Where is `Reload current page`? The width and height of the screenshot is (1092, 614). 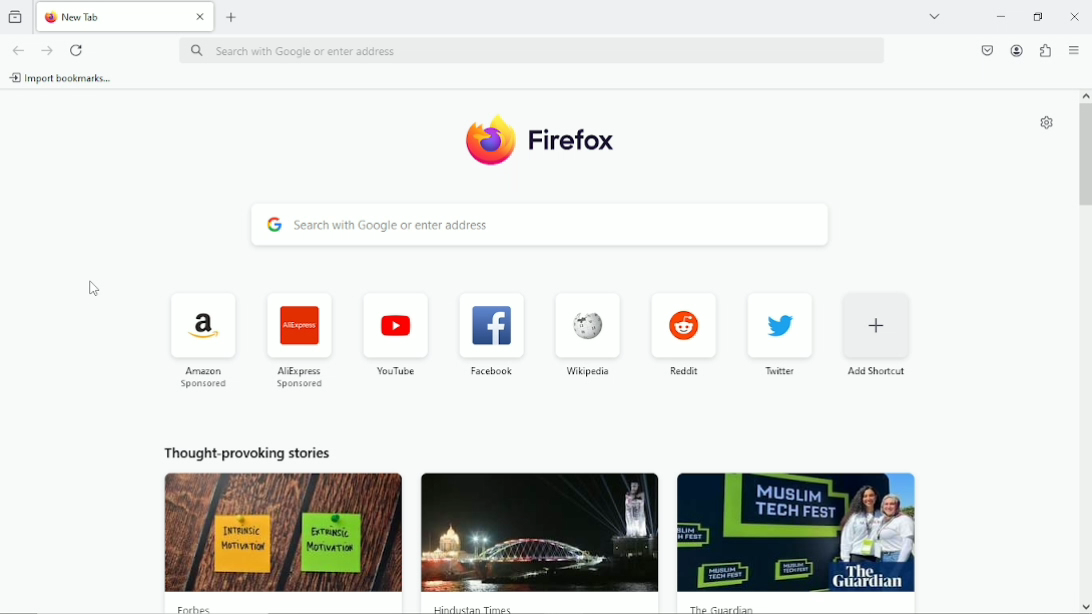 Reload current page is located at coordinates (79, 49).